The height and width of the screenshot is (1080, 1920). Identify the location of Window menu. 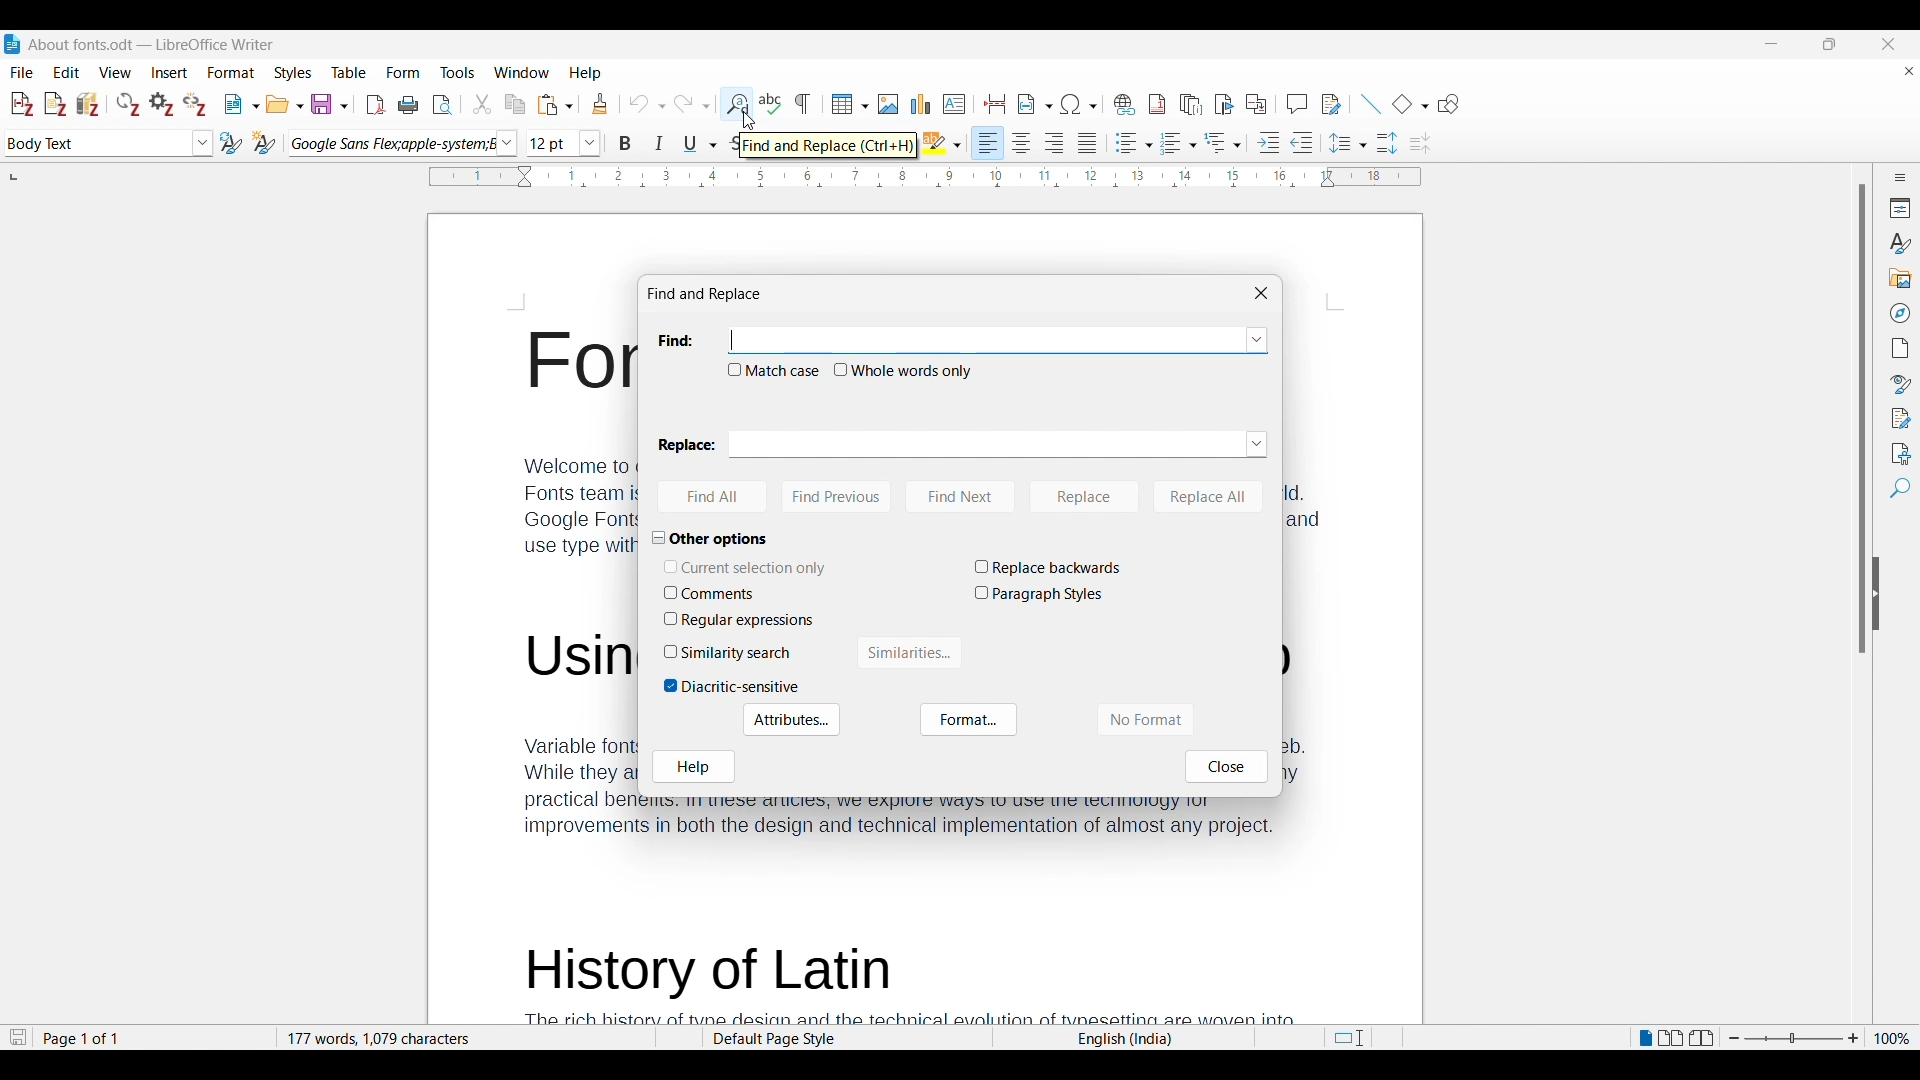
(522, 72).